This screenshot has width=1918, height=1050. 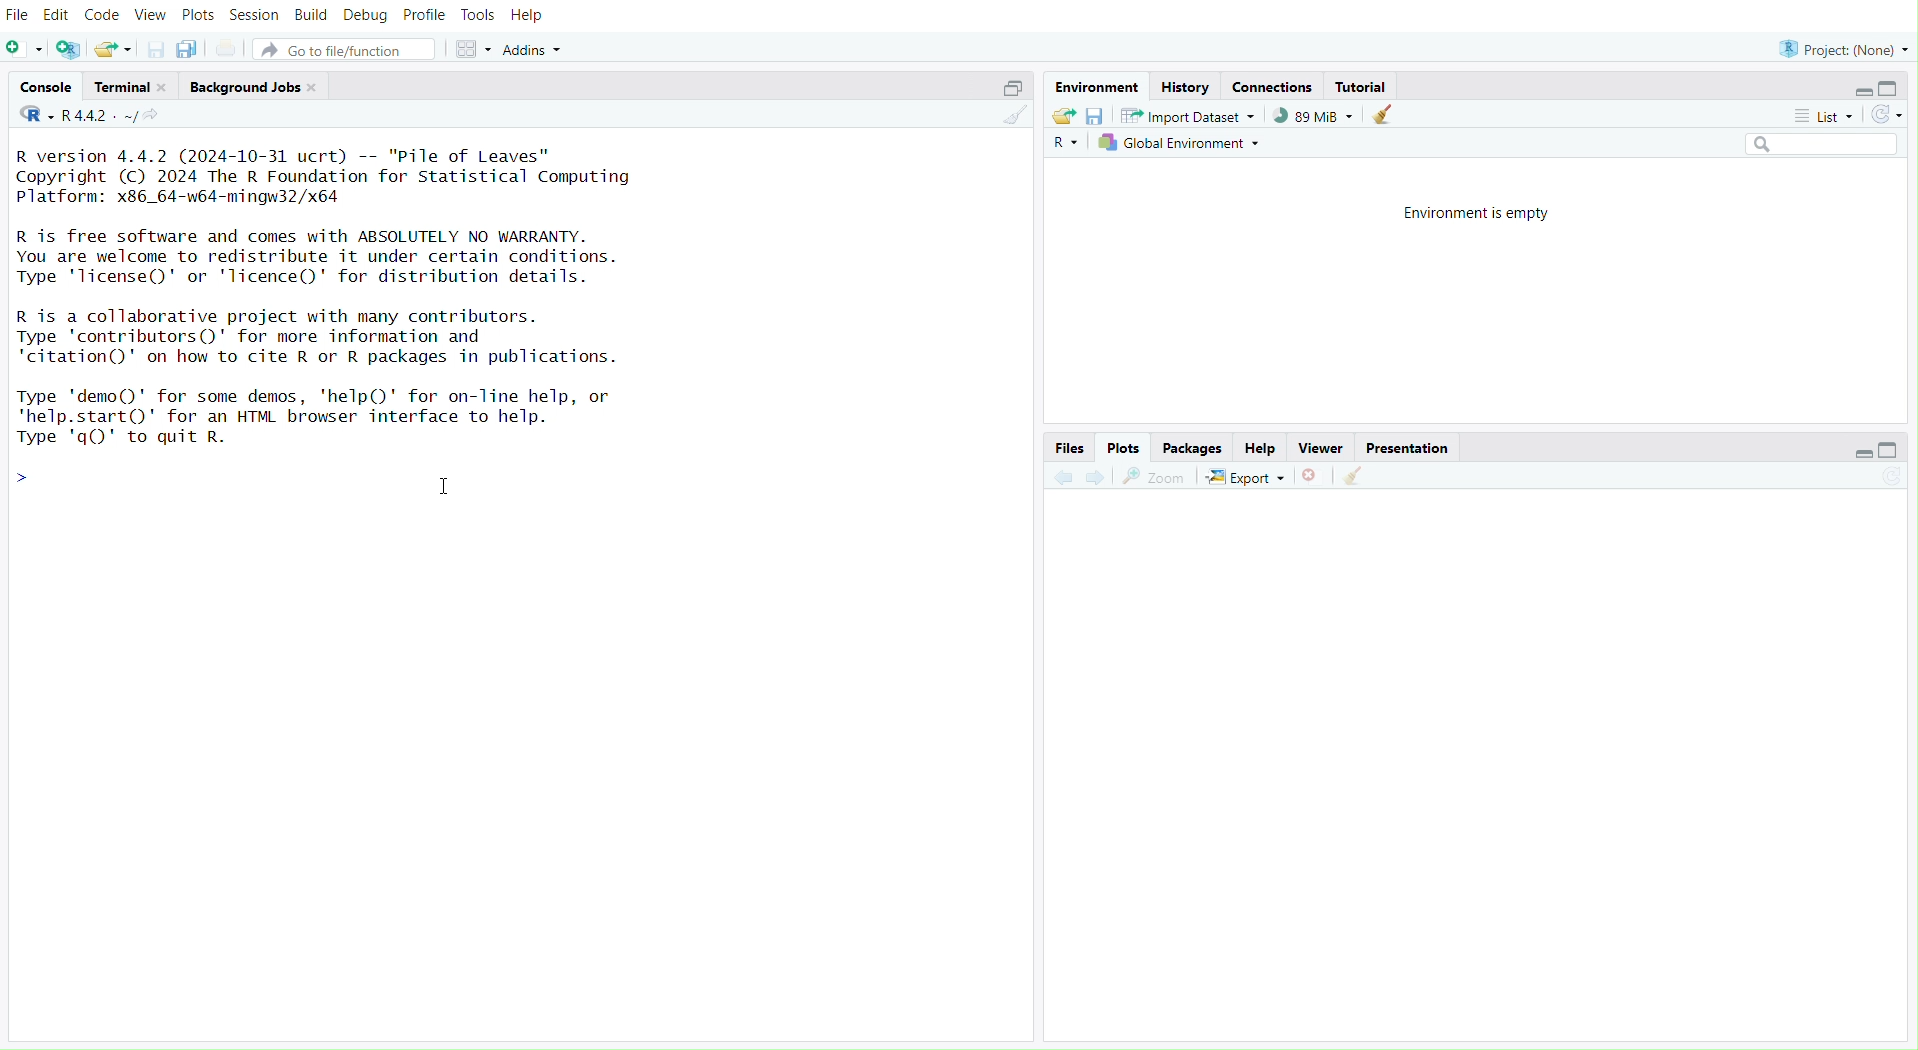 I want to click on Help, so click(x=1261, y=447).